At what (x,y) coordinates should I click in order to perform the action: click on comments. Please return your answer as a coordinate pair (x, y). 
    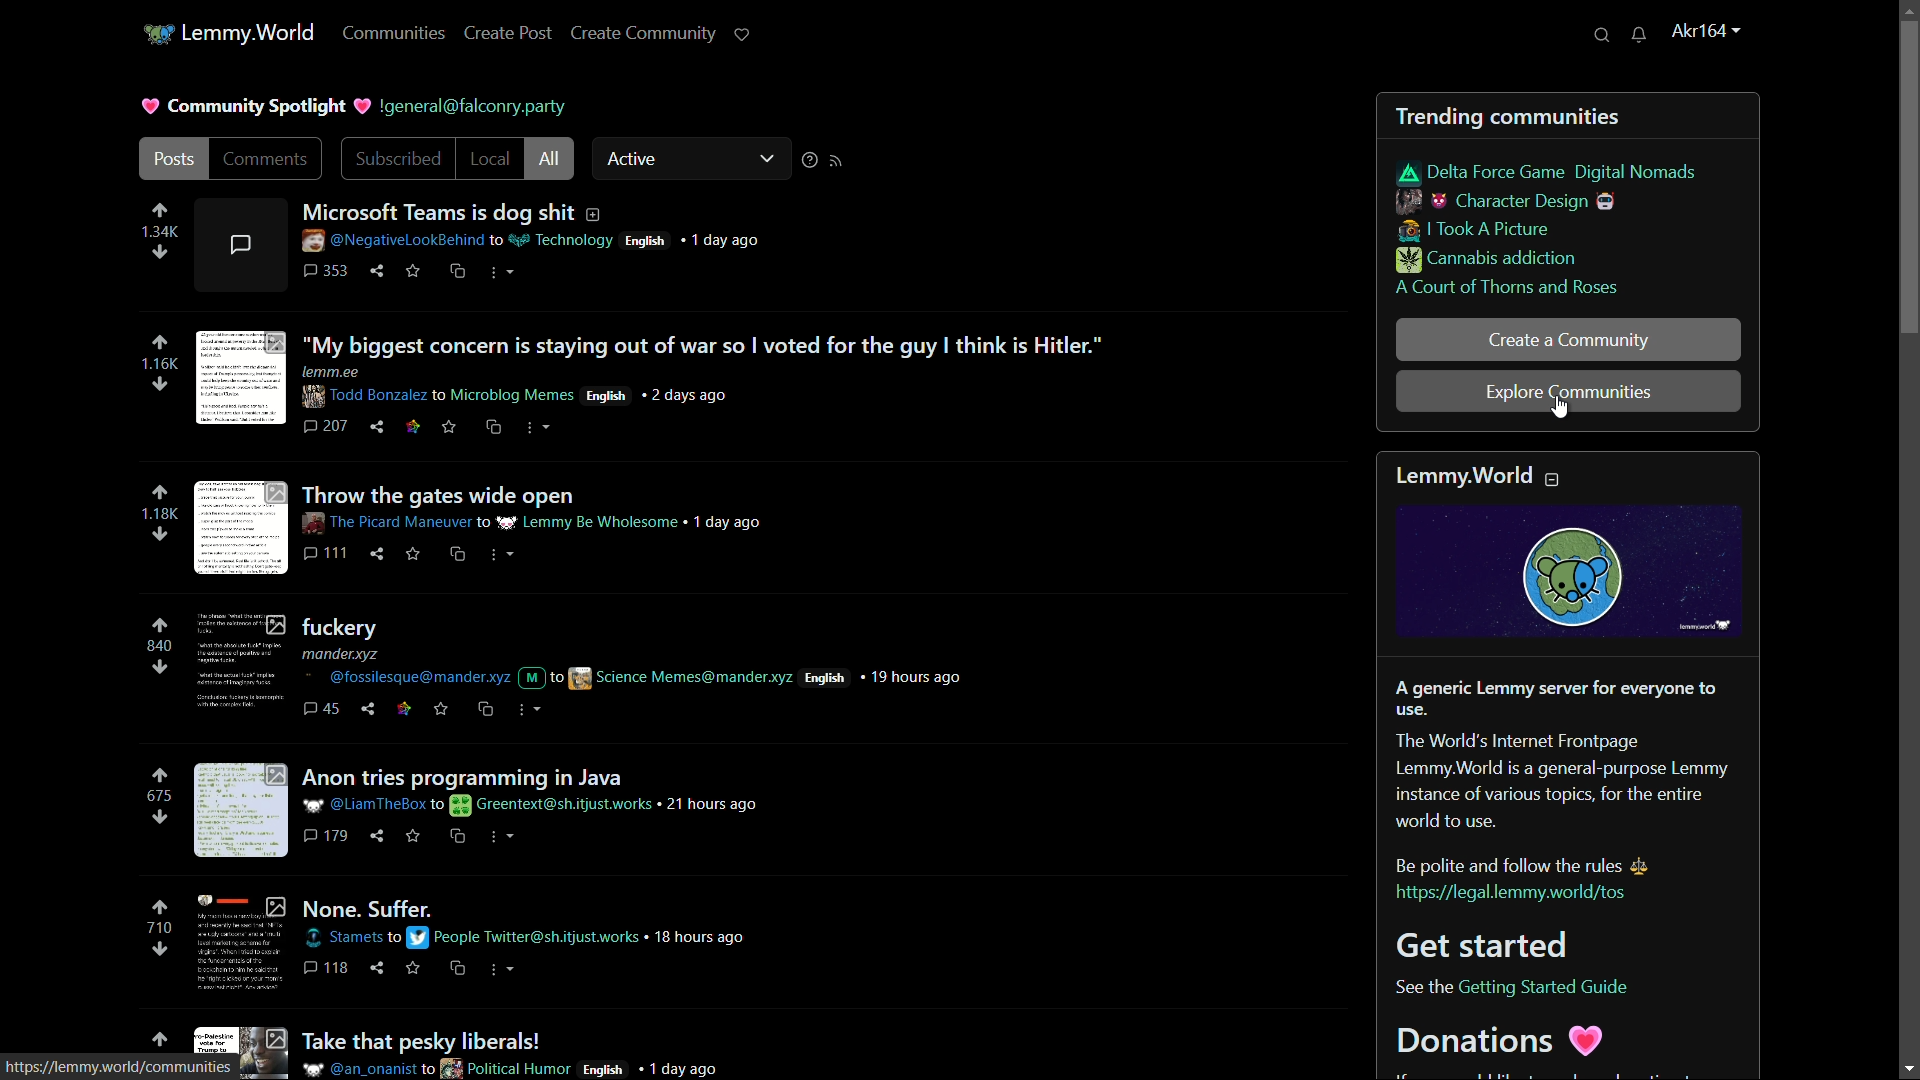
    Looking at the image, I should click on (271, 159).